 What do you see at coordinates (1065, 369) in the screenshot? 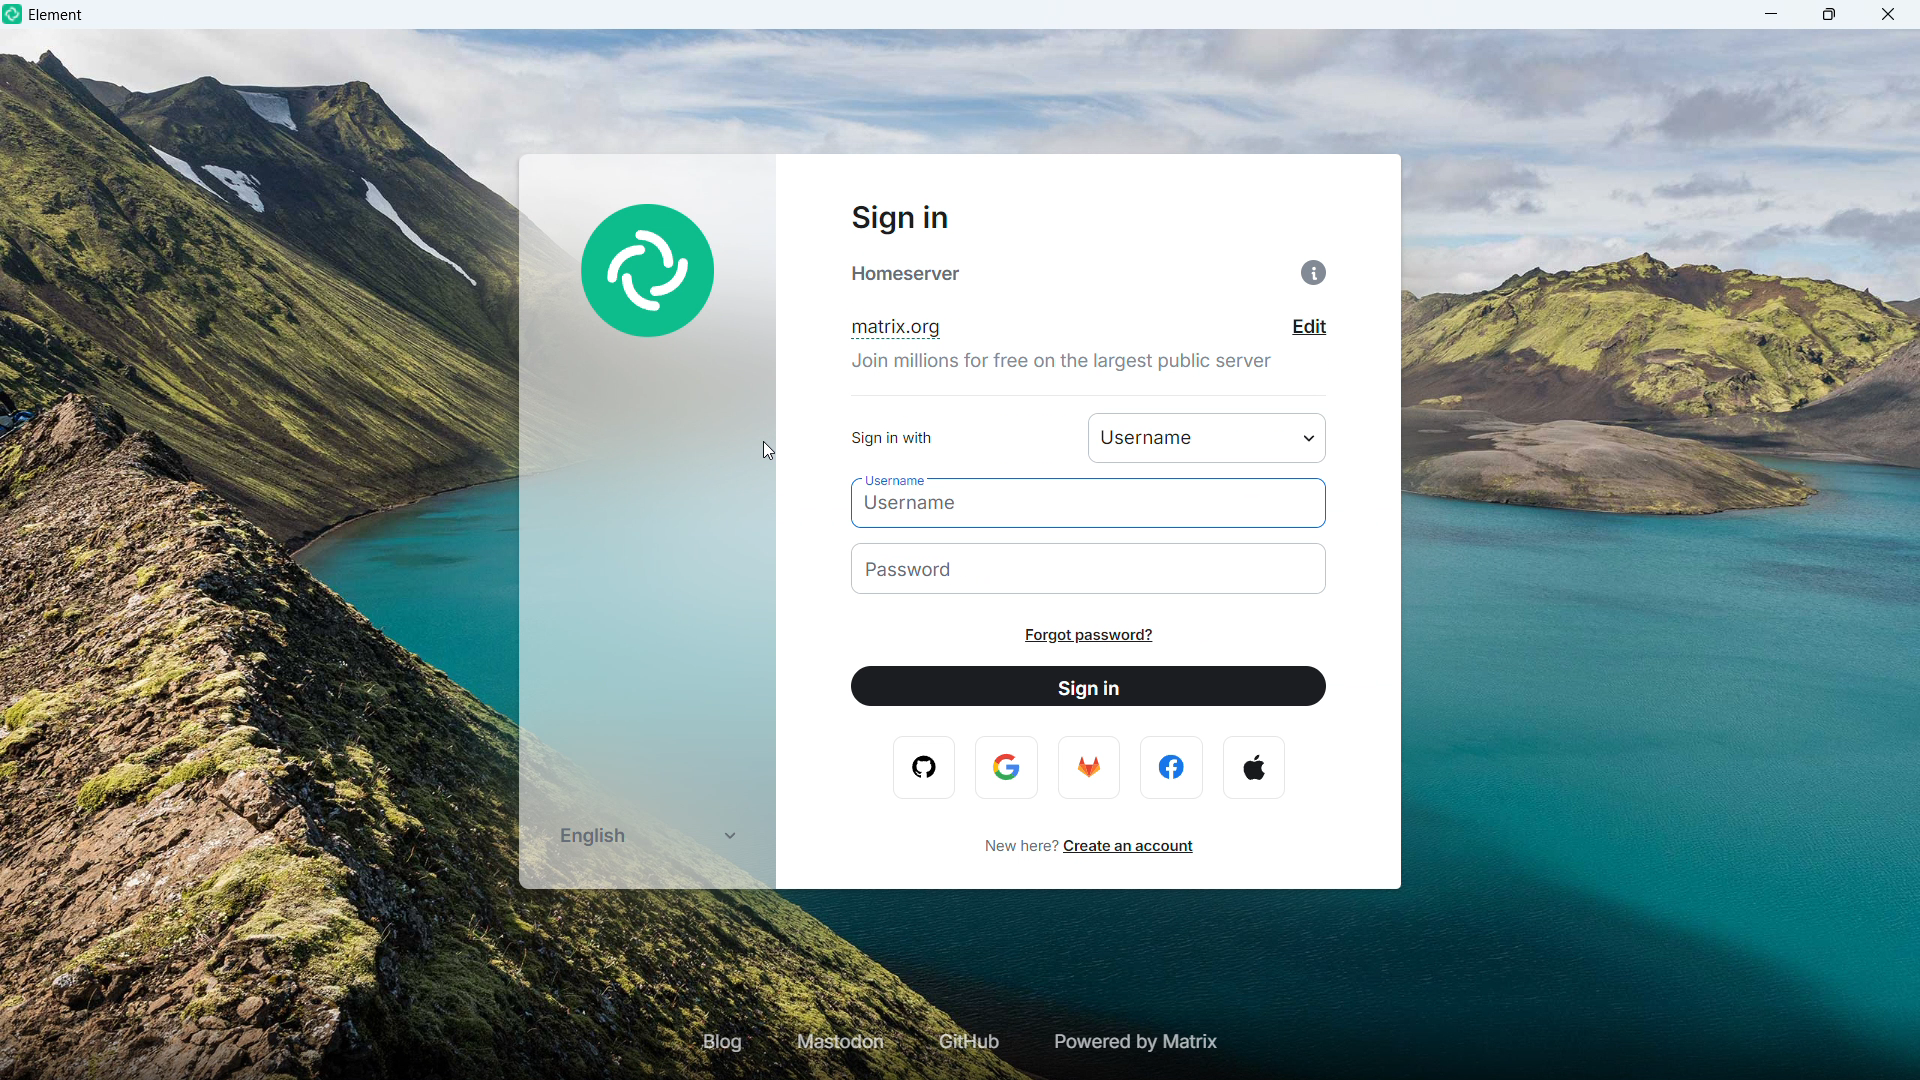
I see `join millions for free on the largest public server` at bounding box center [1065, 369].